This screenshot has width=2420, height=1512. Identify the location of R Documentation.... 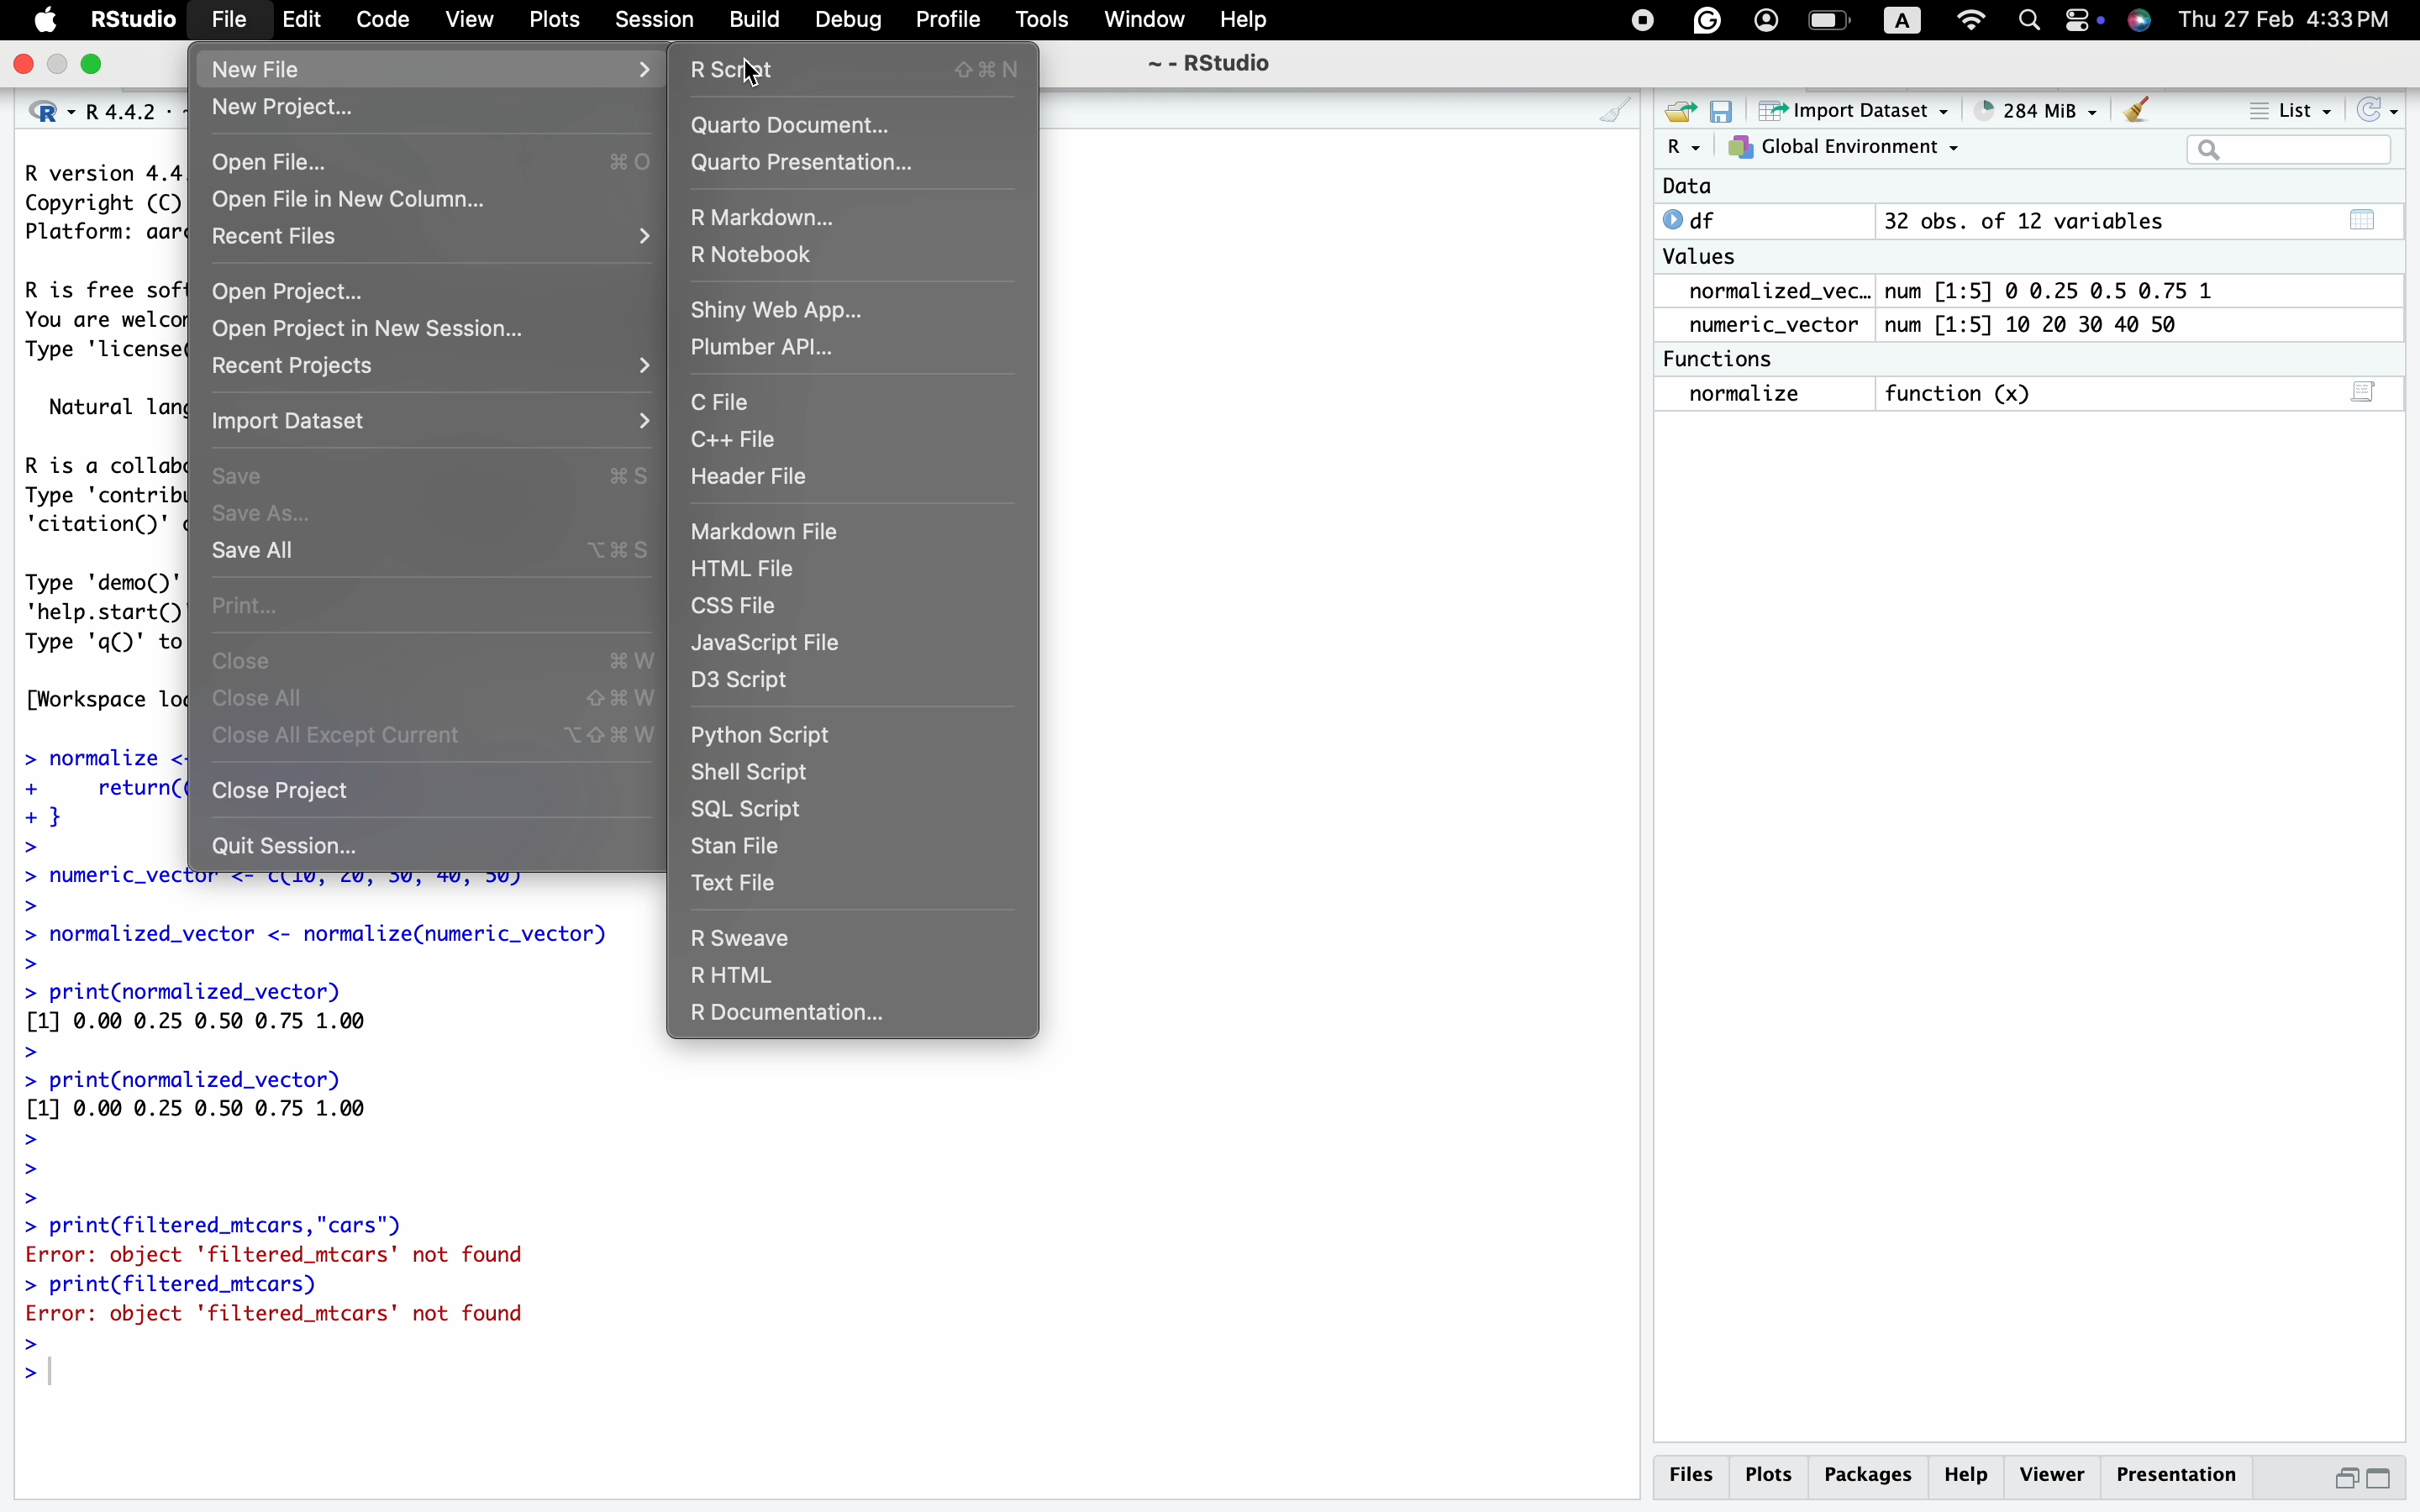
(785, 1017).